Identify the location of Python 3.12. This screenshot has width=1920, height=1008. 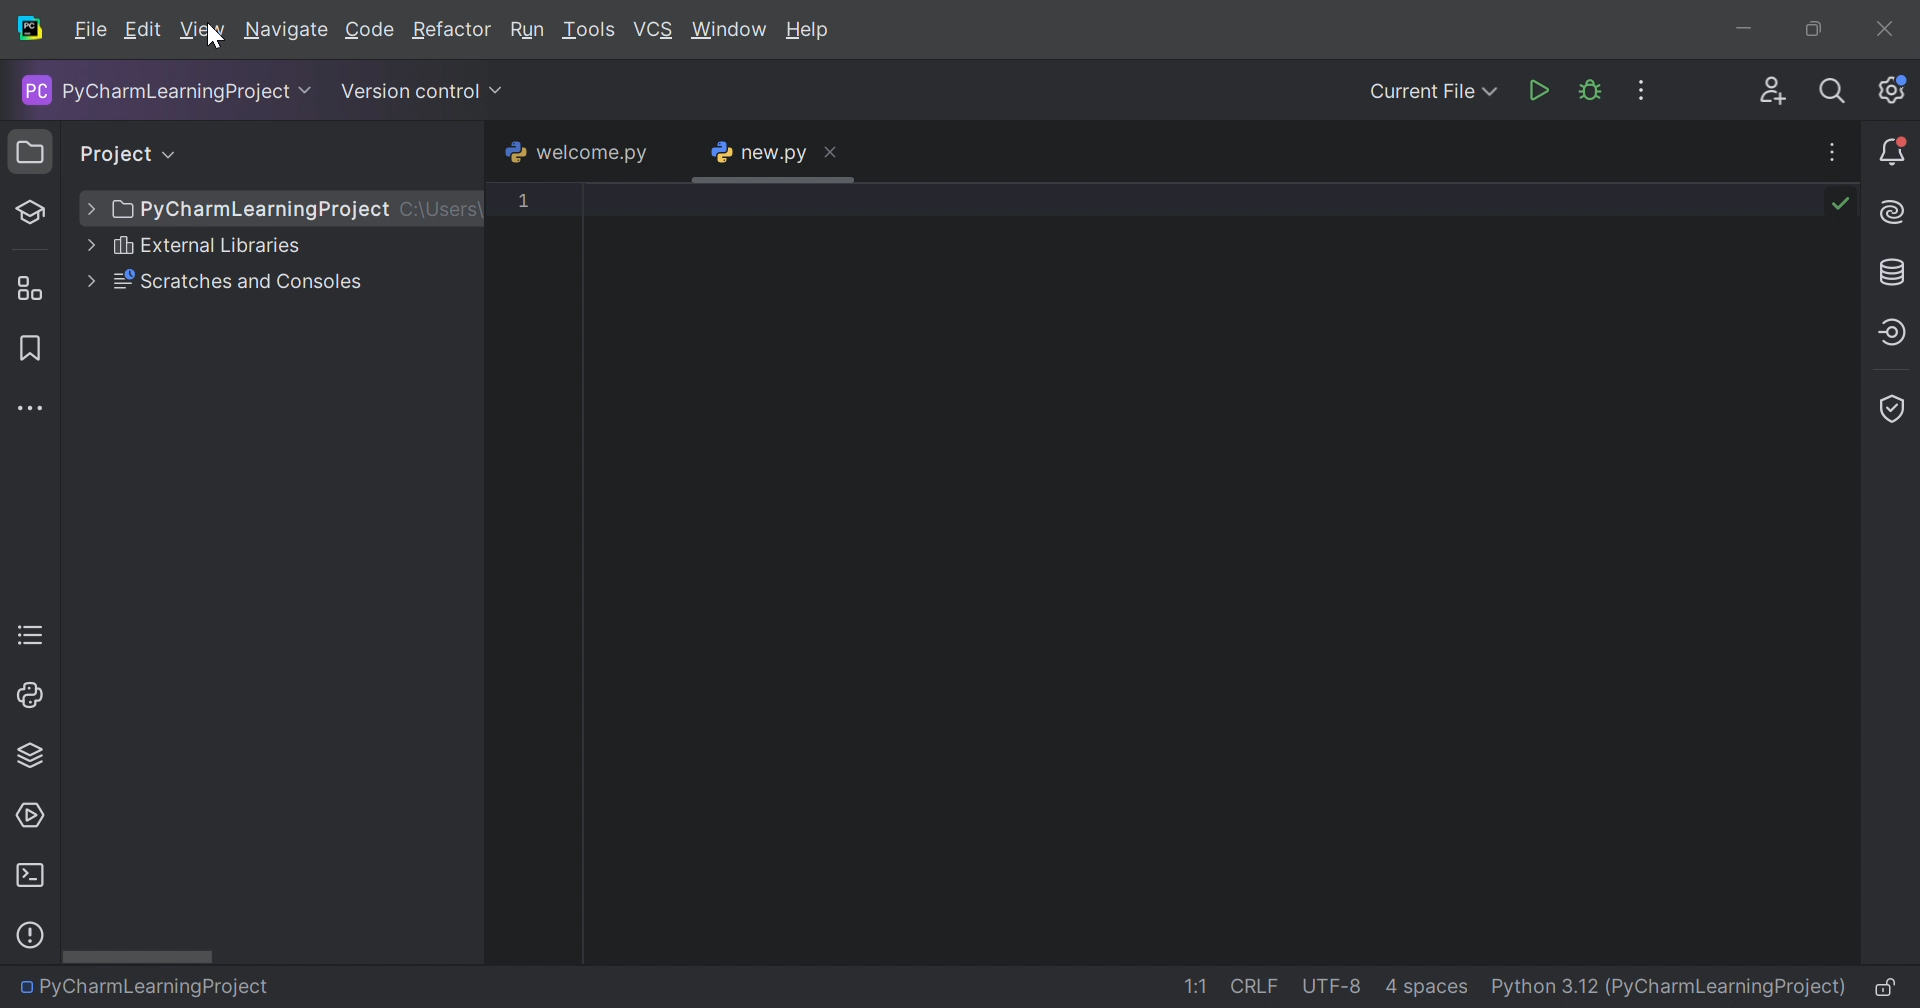
(1541, 988).